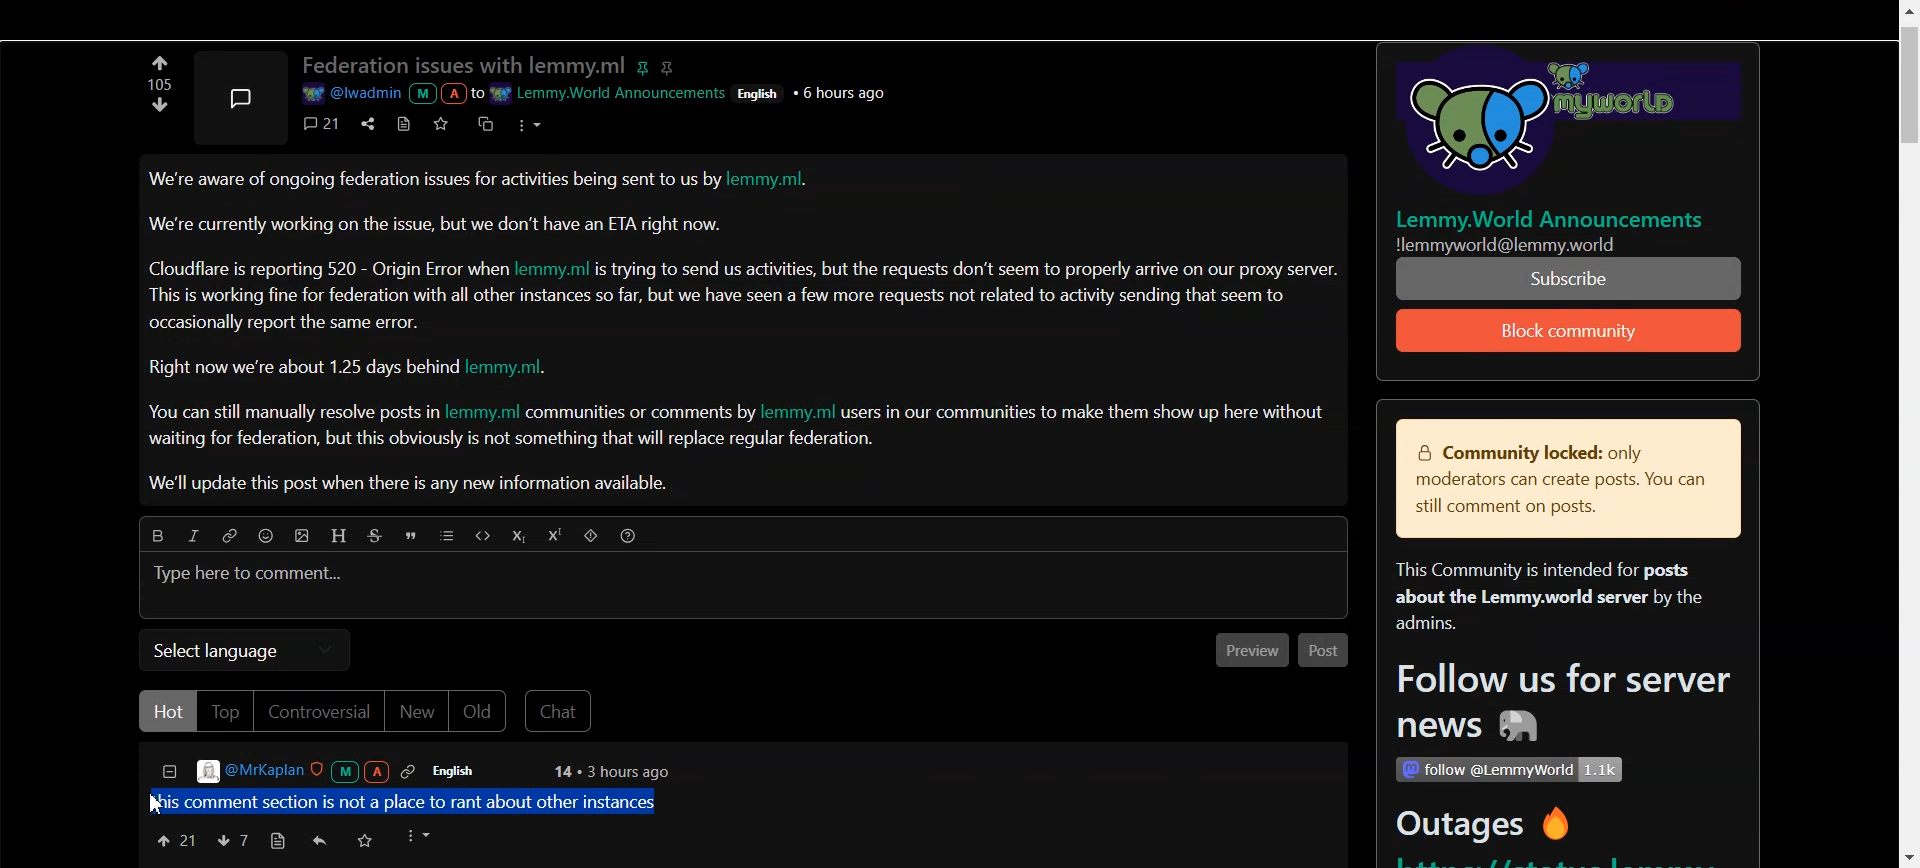  I want to click on Text, so click(156, 84).